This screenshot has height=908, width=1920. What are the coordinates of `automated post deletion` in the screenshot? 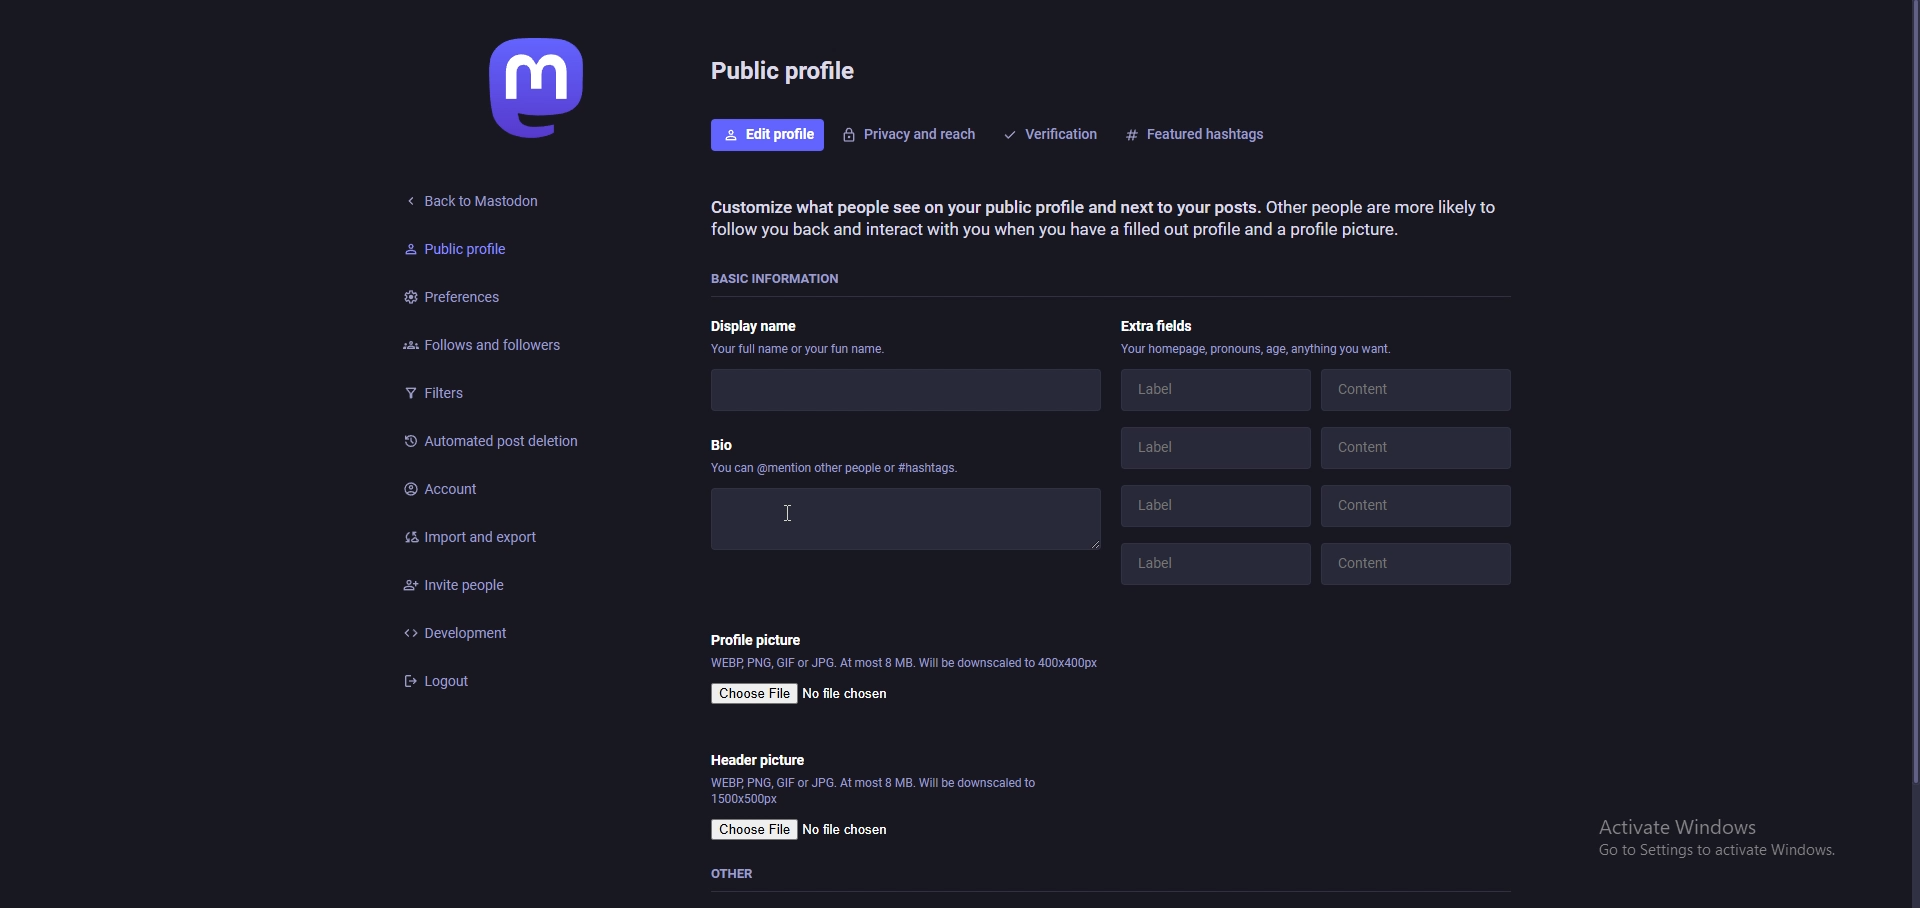 It's located at (506, 443).